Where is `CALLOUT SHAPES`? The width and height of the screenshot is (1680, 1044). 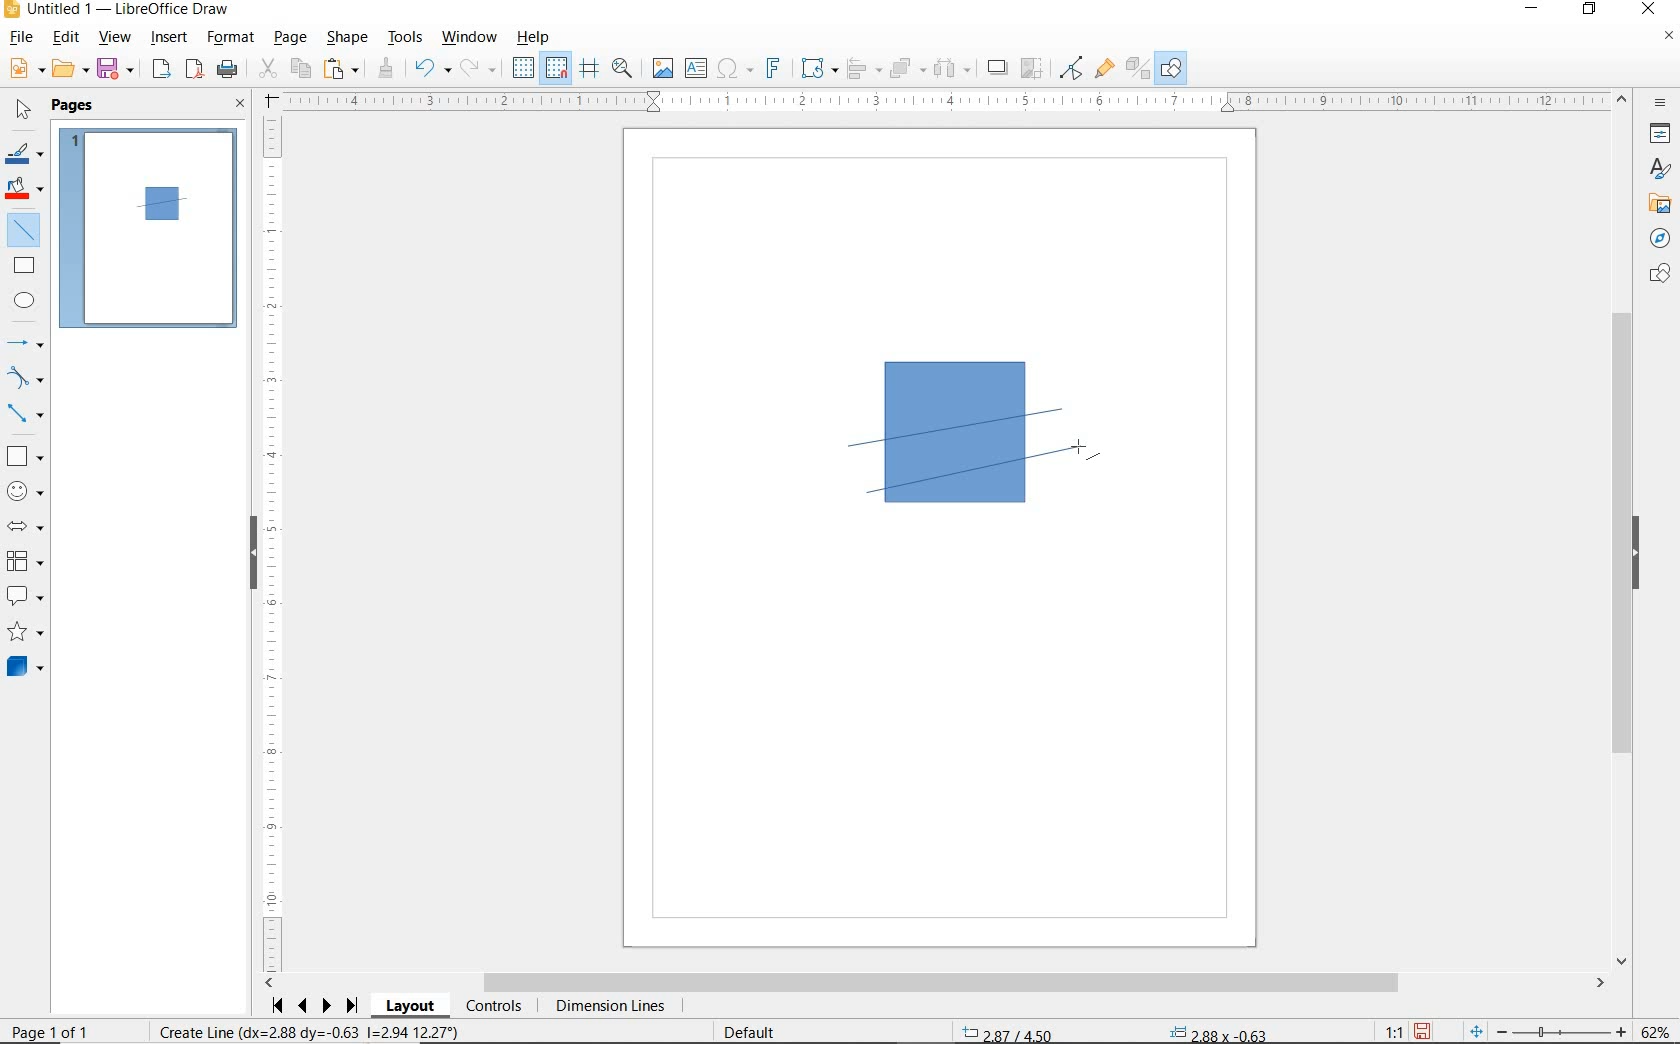 CALLOUT SHAPES is located at coordinates (26, 597).